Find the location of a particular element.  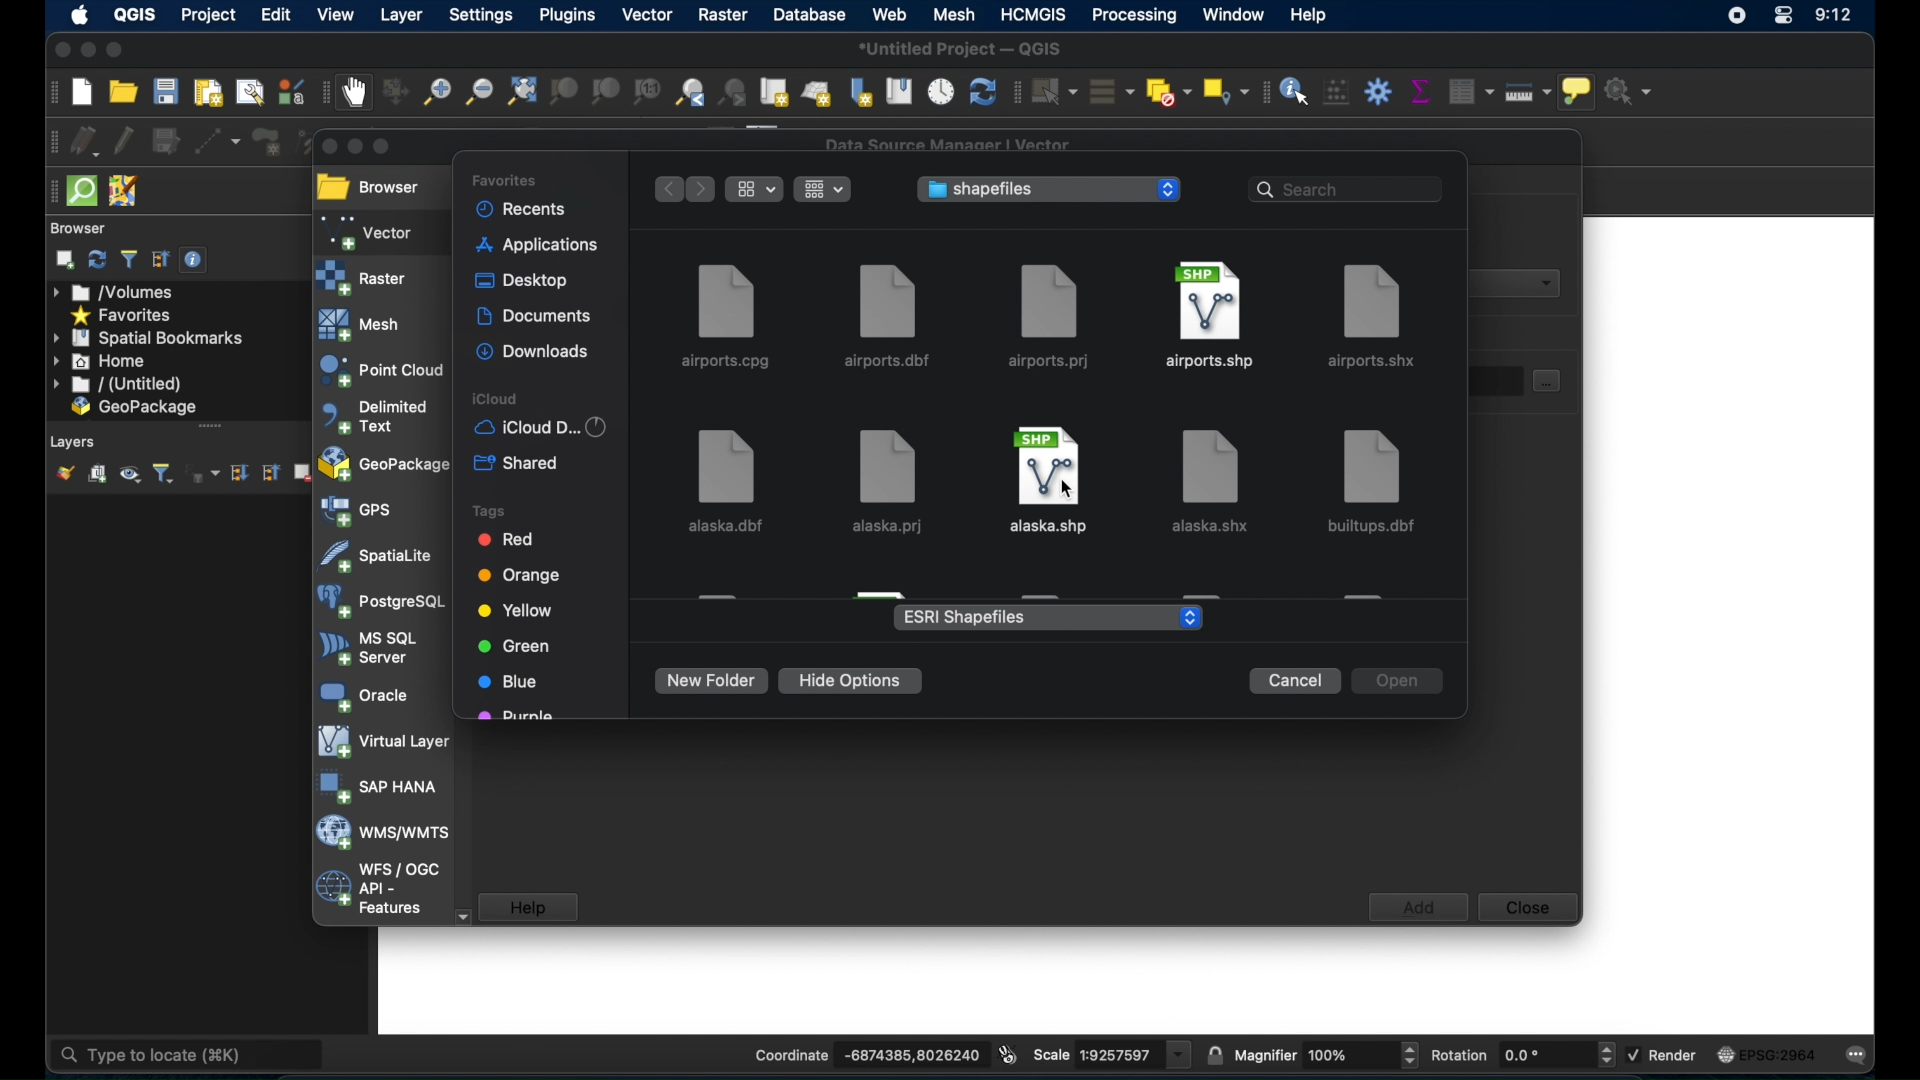

addselected layers is located at coordinates (64, 260).